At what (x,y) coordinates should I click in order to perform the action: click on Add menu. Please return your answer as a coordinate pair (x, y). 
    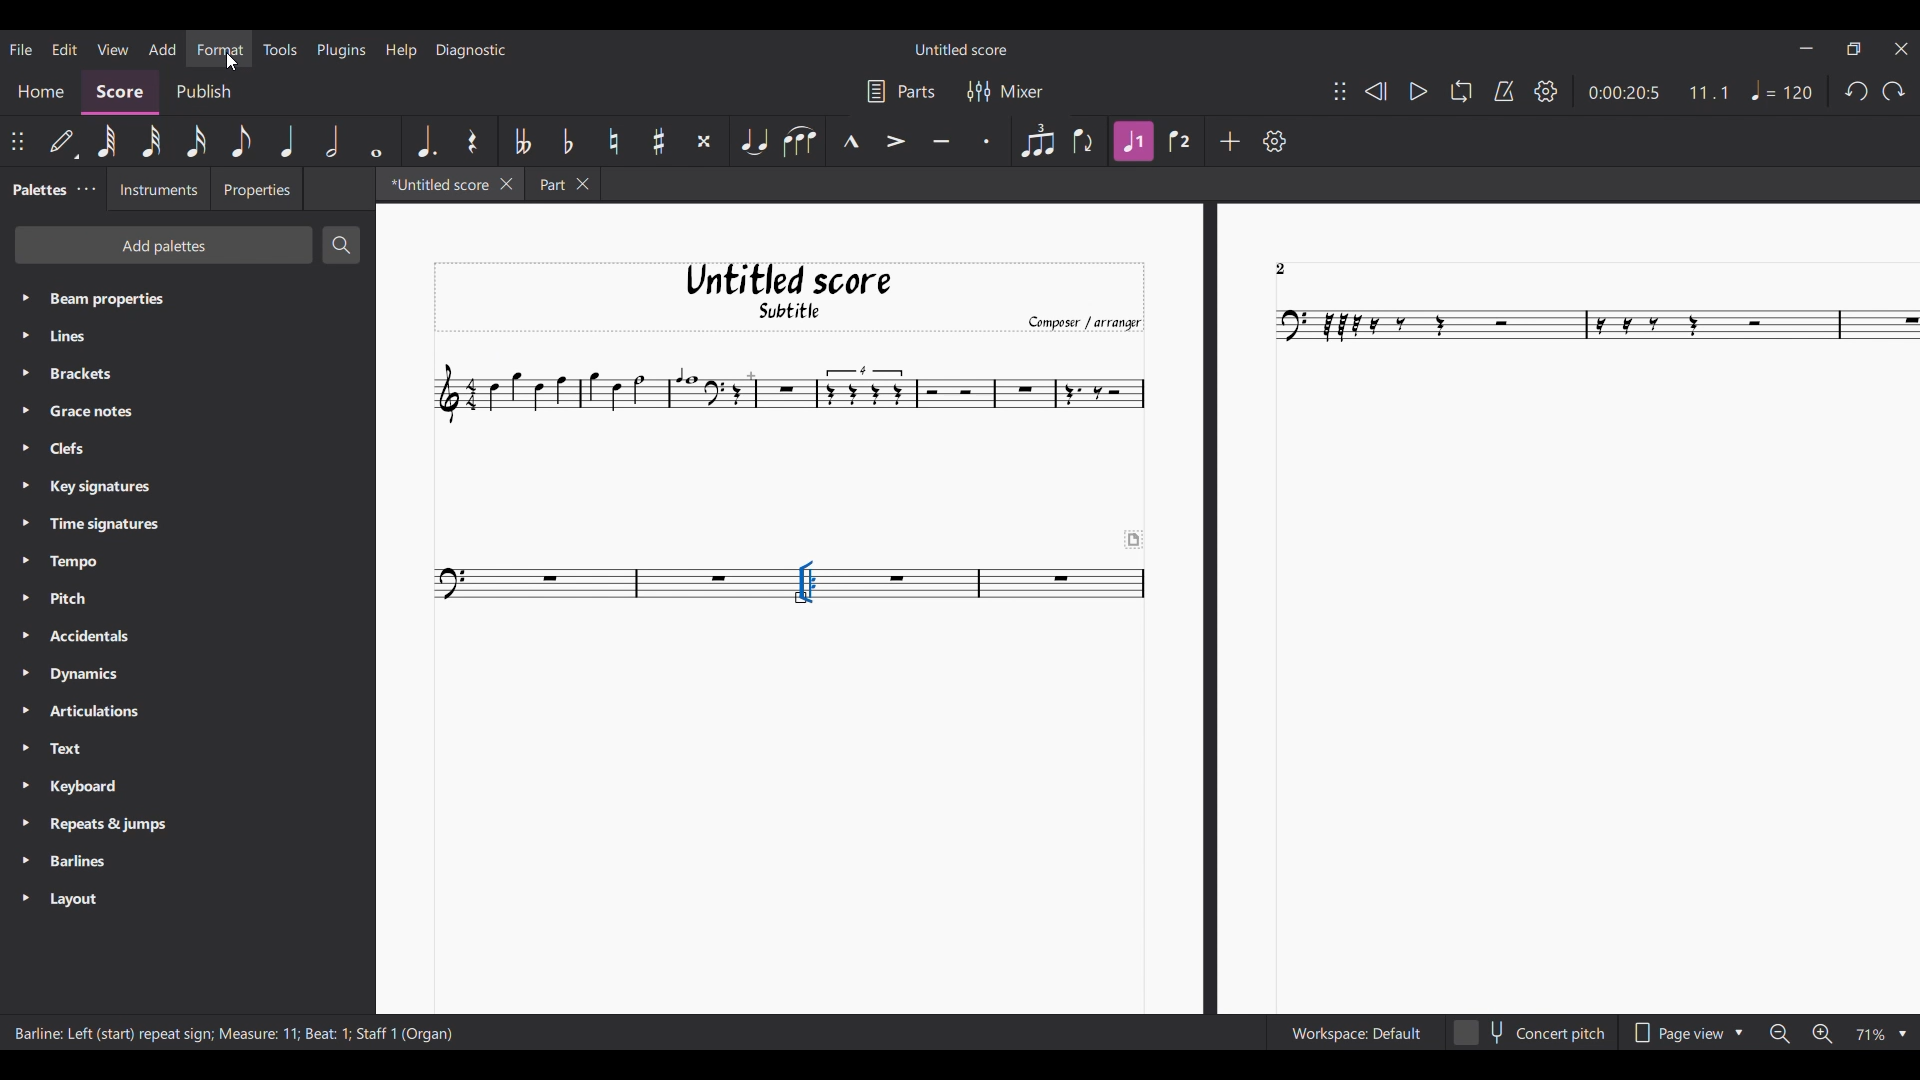
    Looking at the image, I should click on (163, 49).